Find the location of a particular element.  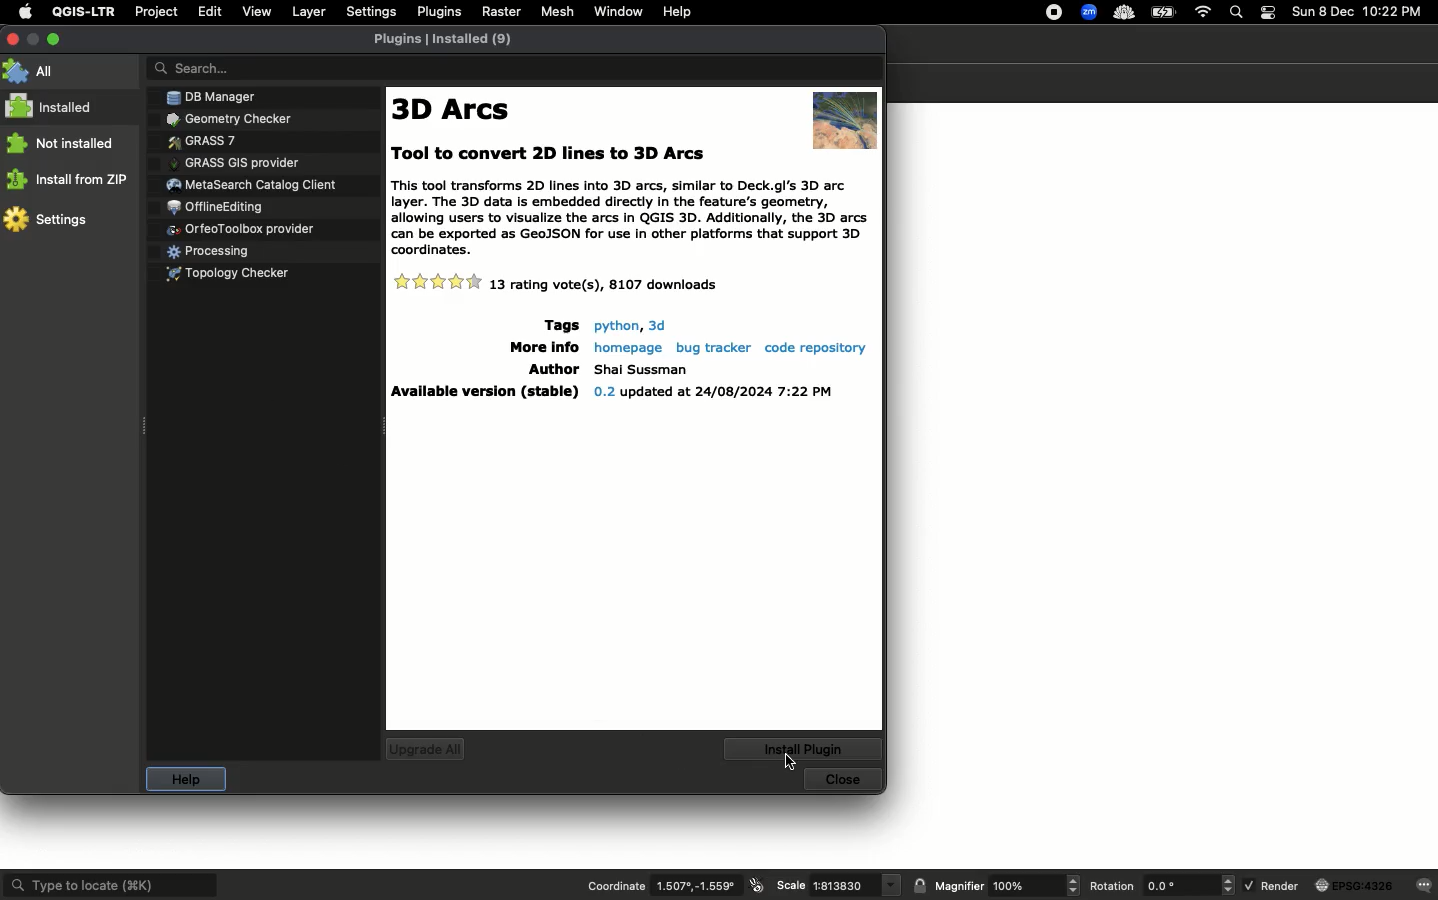

python, is located at coordinates (615, 325).